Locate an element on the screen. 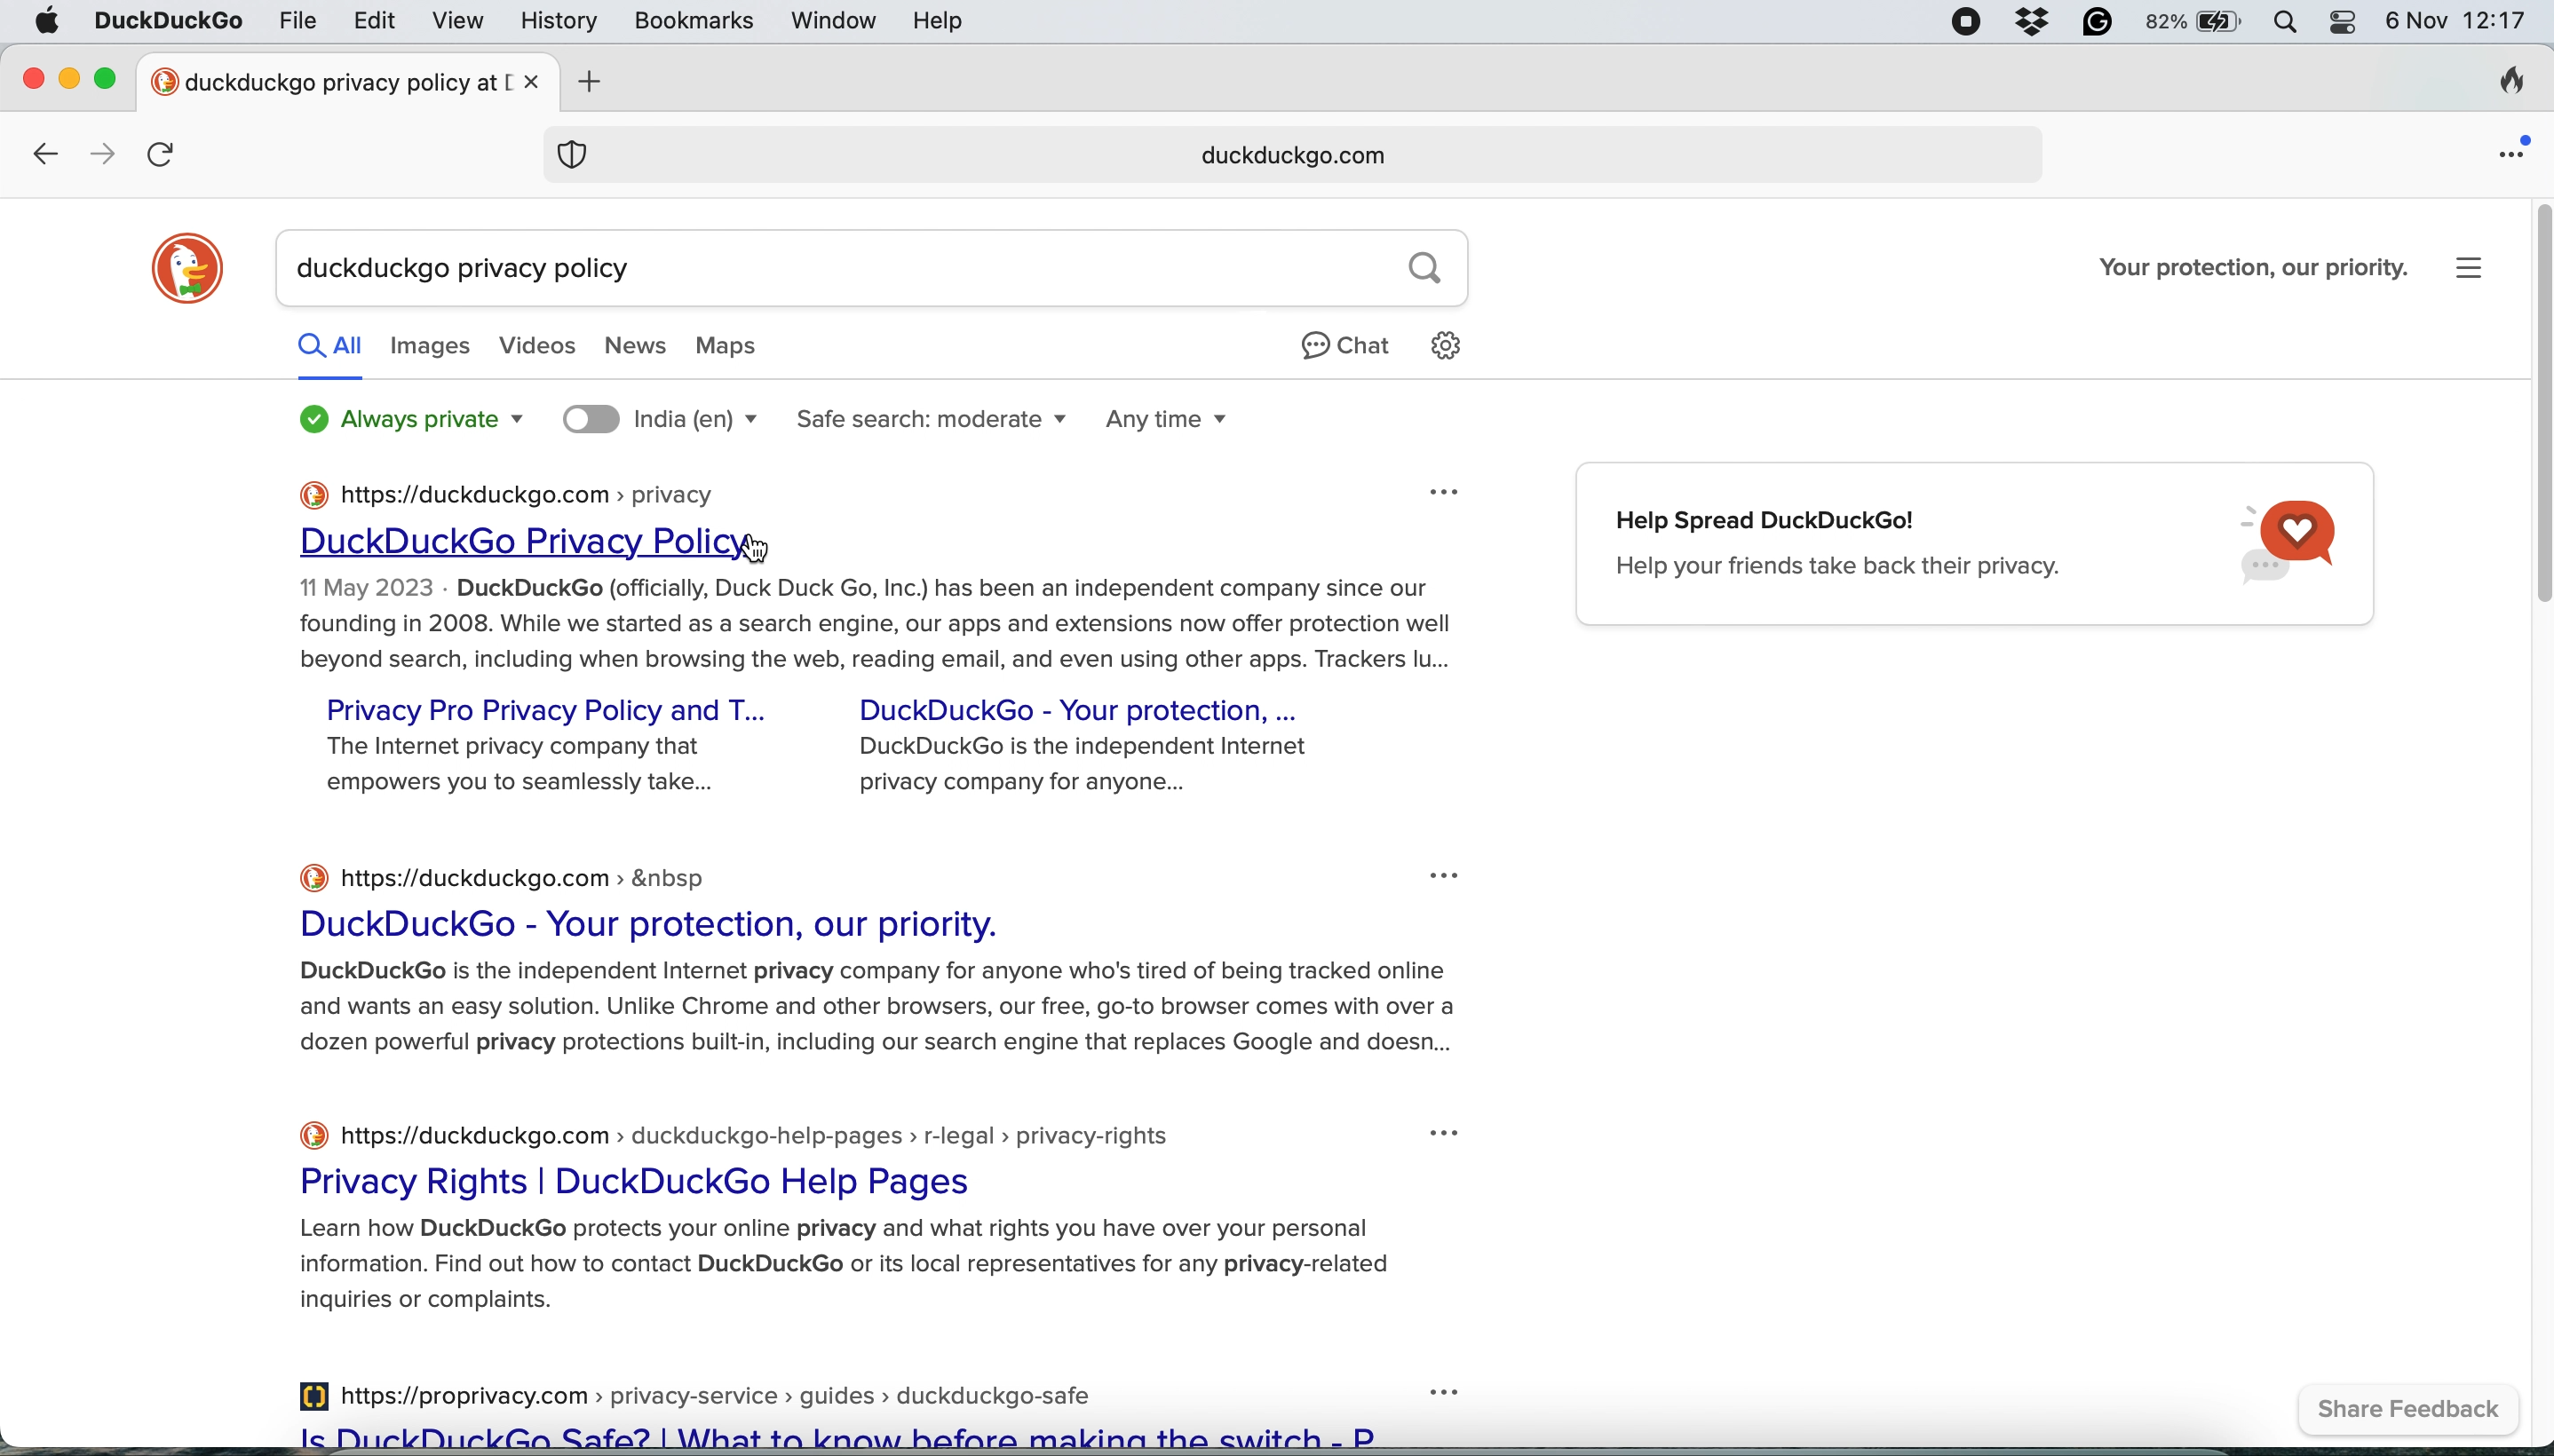  privacy pro privacy policy is located at coordinates (543, 711).